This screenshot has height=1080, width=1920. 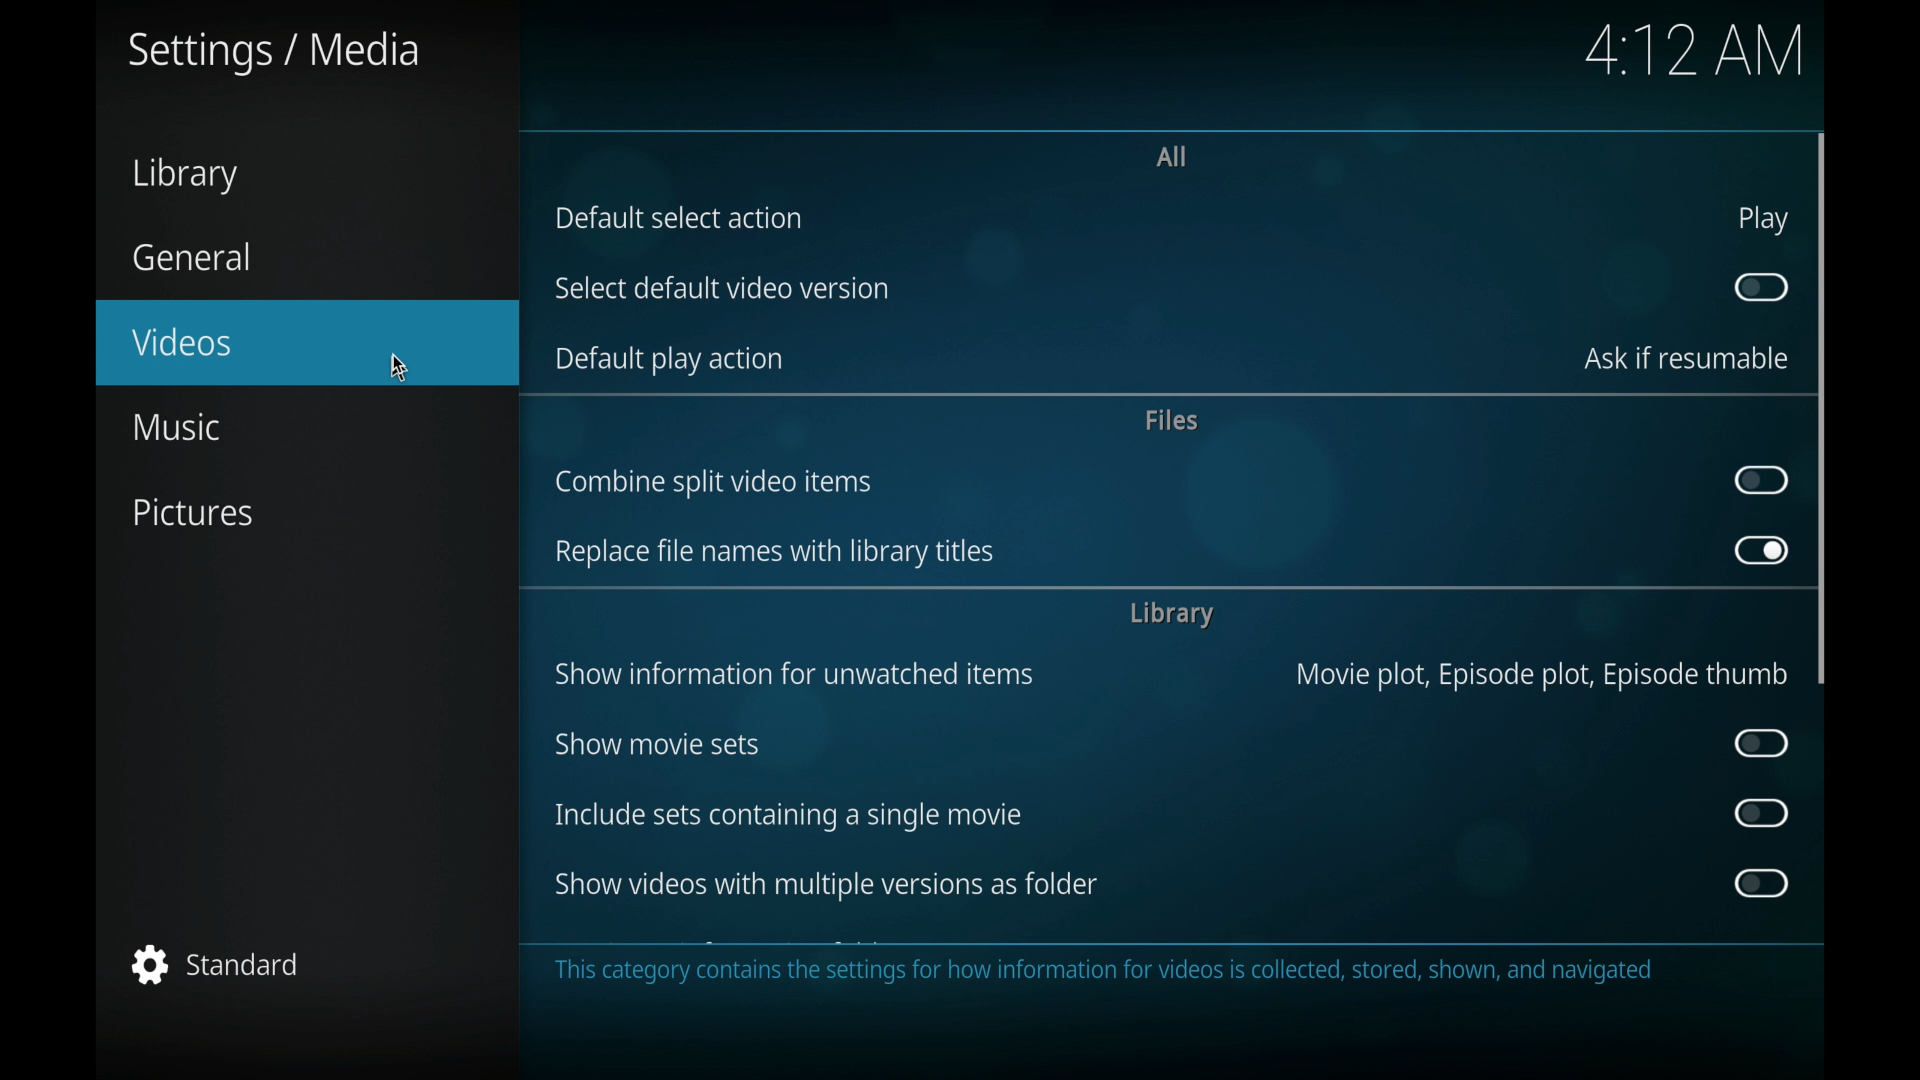 I want to click on library, so click(x=1172, y=615).